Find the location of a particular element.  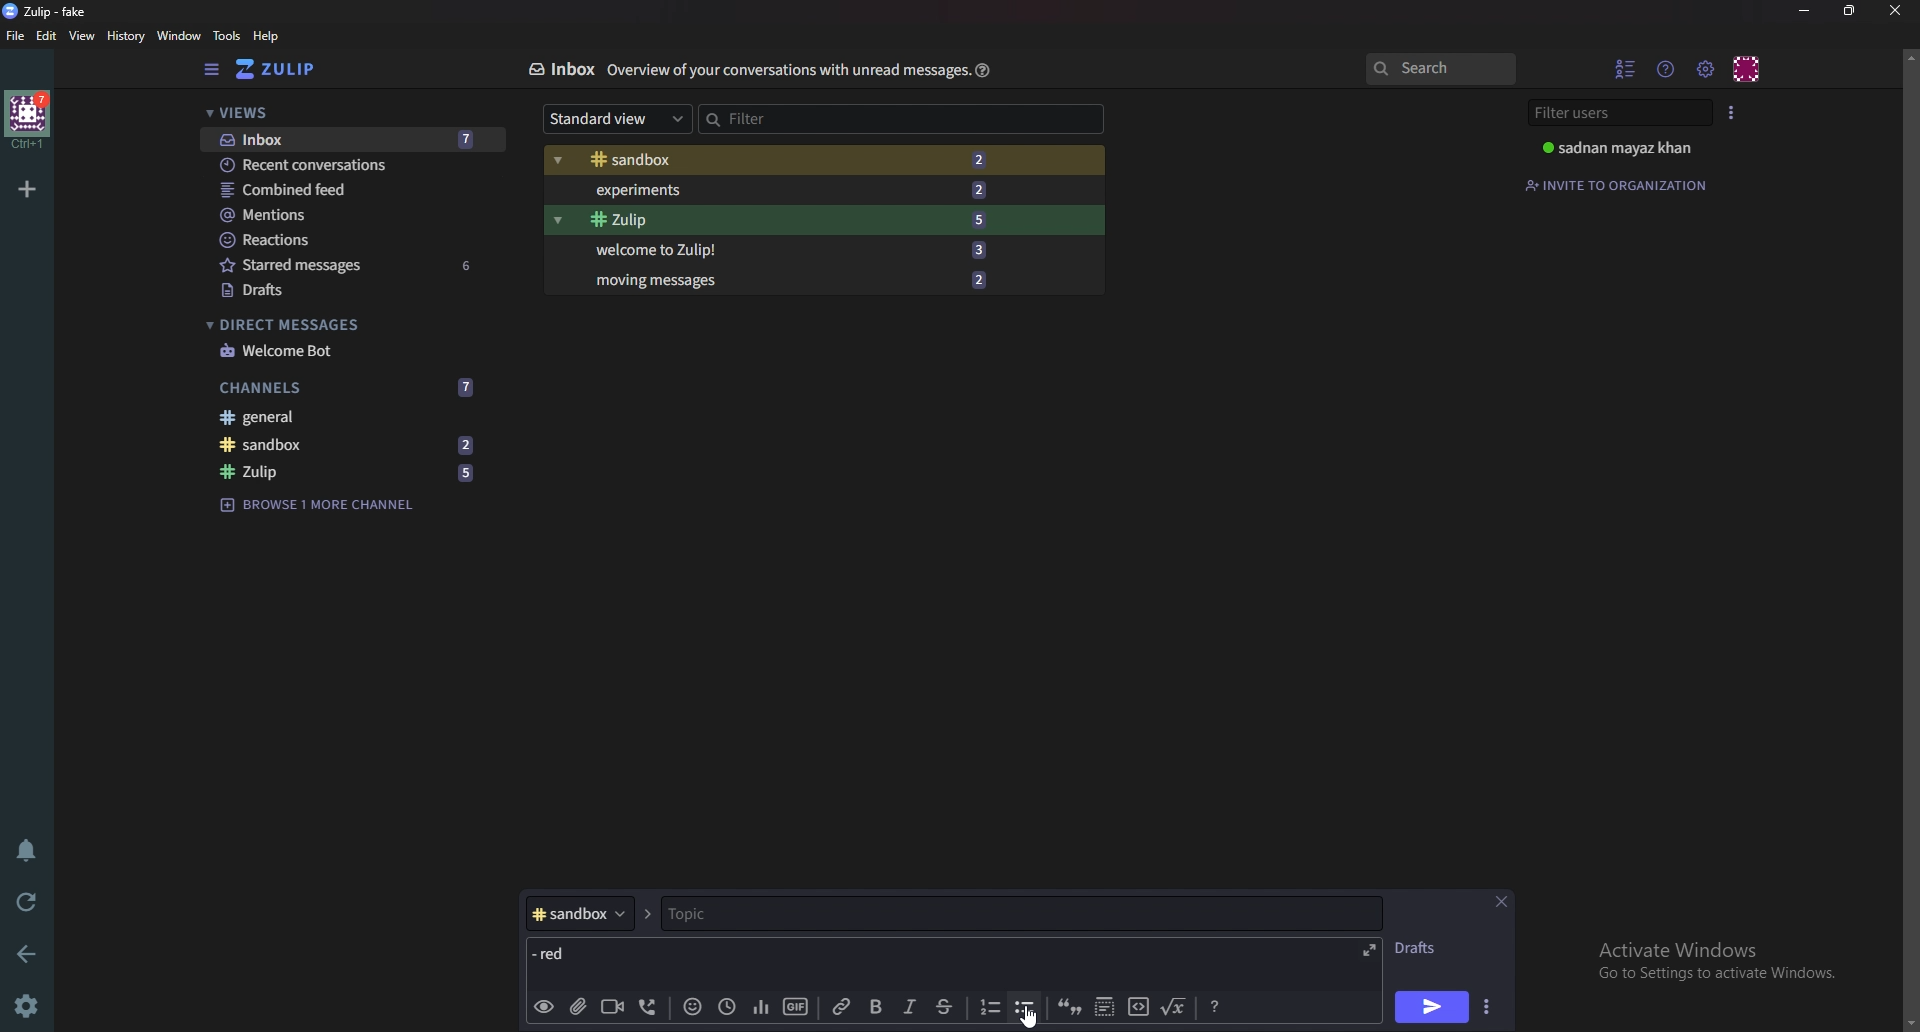

User is located at coordinates (1628, 147).